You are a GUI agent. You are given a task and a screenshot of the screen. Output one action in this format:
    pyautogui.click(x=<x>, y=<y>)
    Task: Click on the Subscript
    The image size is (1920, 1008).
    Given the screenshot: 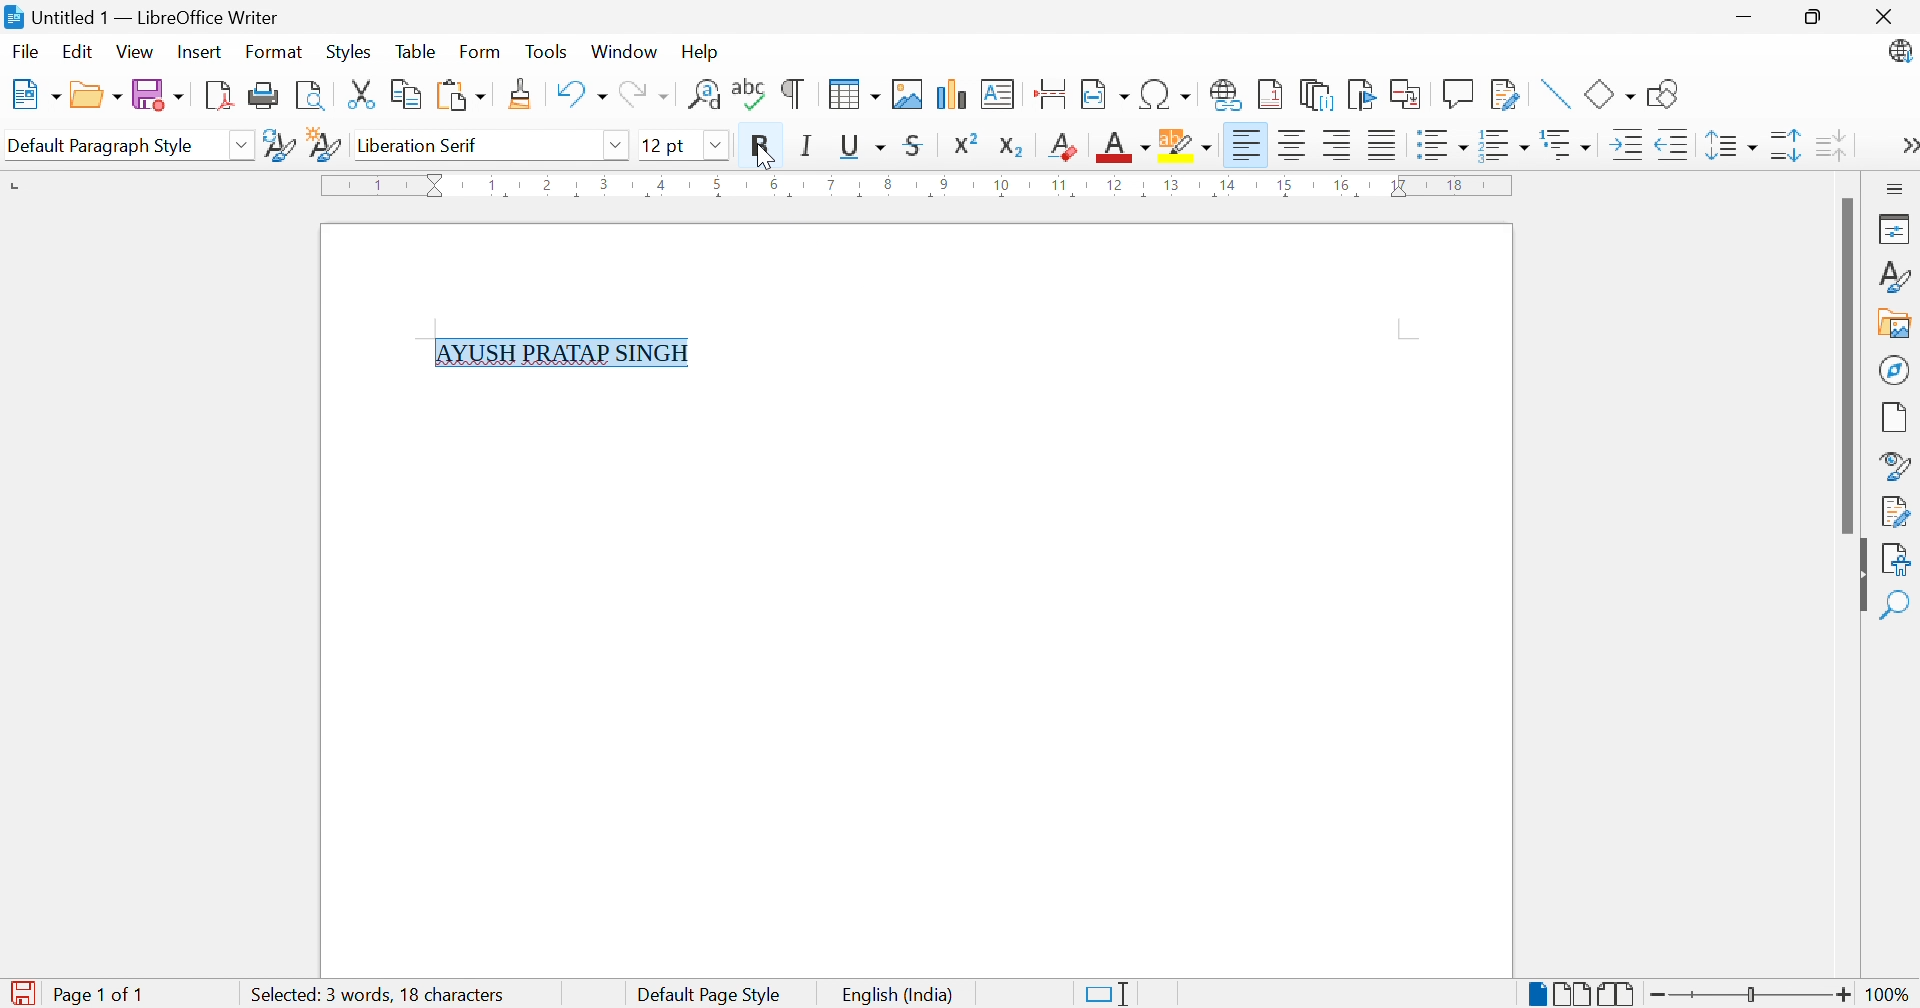 What is the action you would take?
    pyautogui.click(x=1012, y=147)
    